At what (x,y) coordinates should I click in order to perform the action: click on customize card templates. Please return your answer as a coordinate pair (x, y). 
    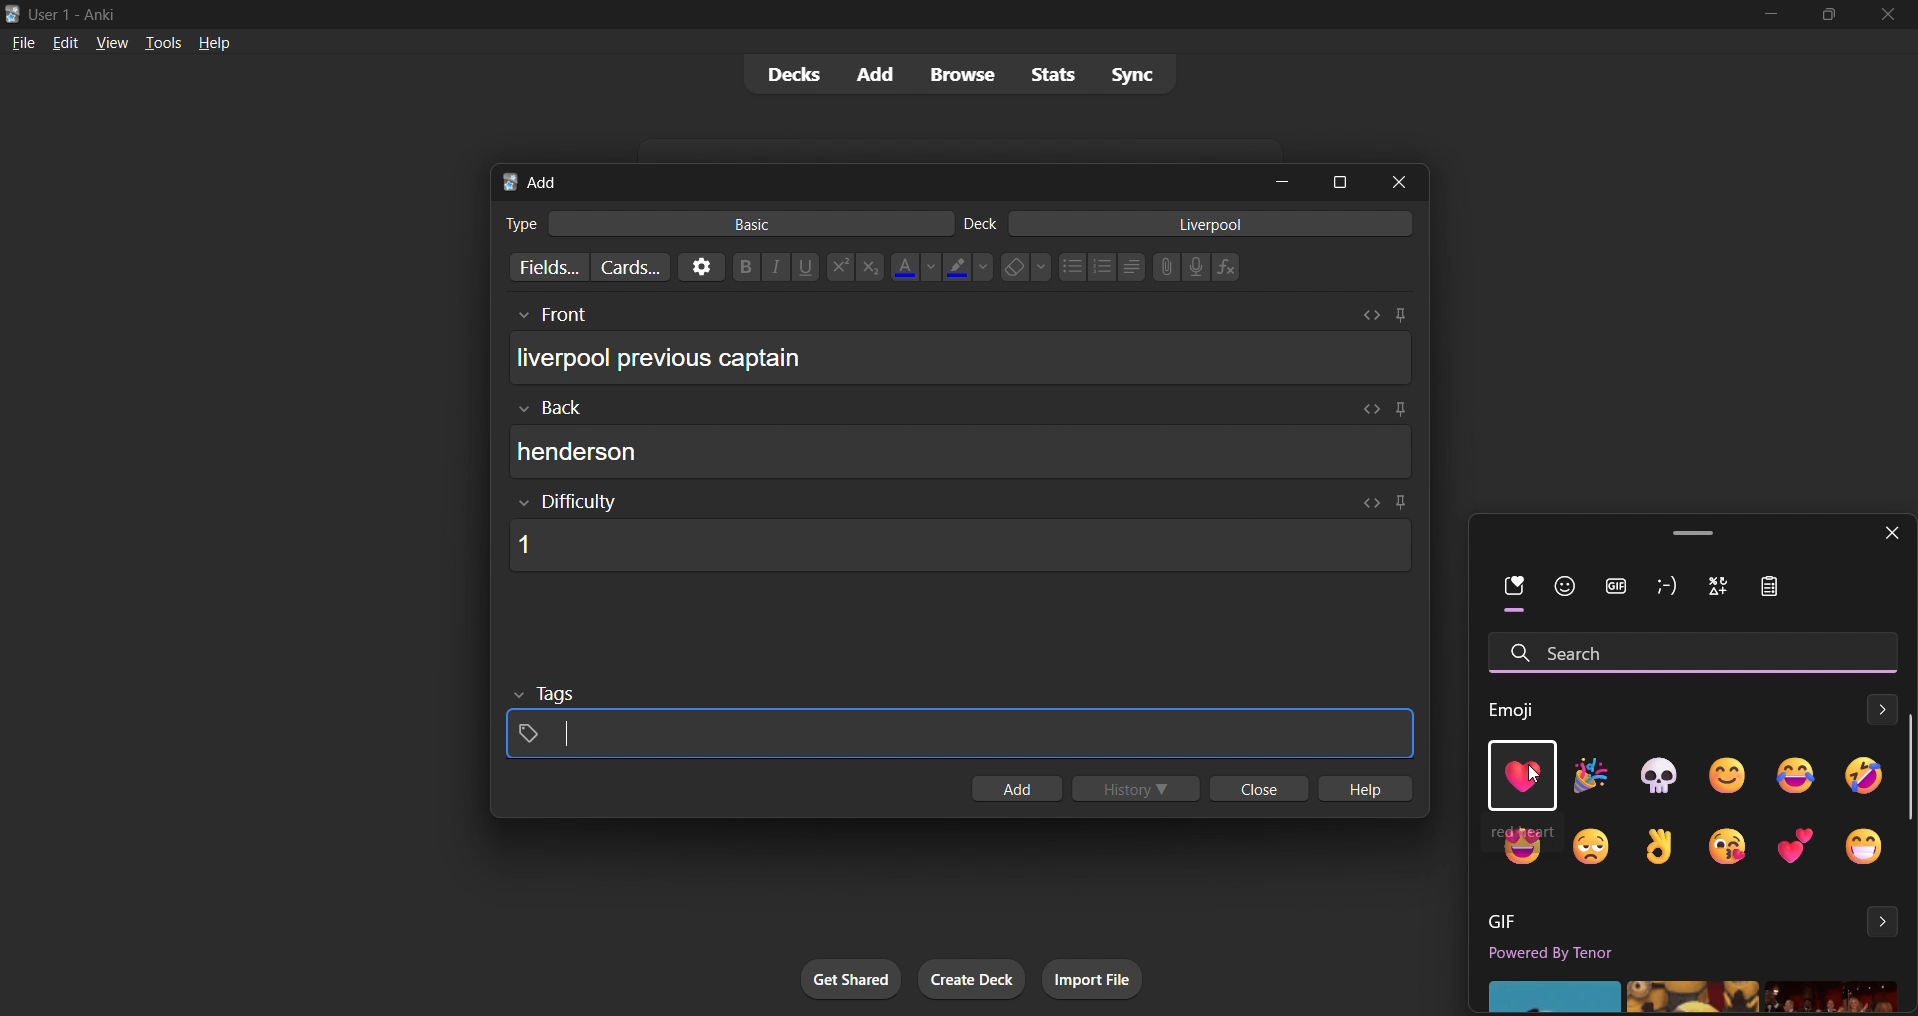
    Looking at the image, I should click on (628, 267).